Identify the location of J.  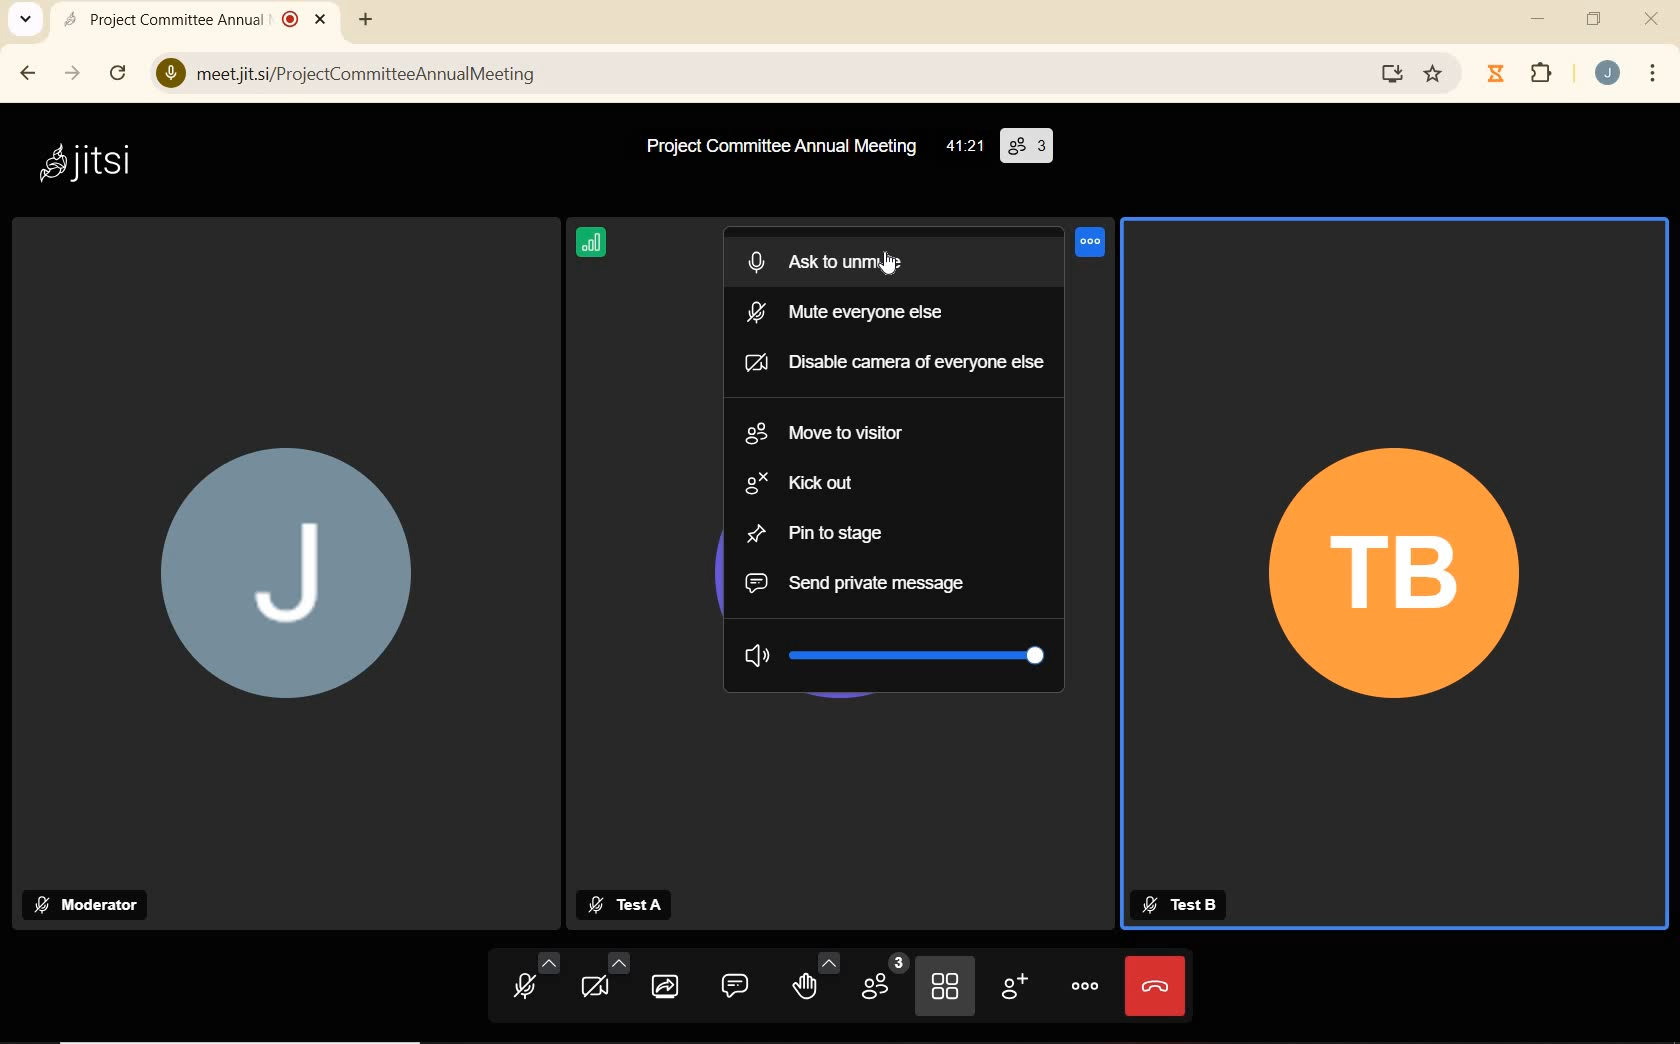
(296, 594).